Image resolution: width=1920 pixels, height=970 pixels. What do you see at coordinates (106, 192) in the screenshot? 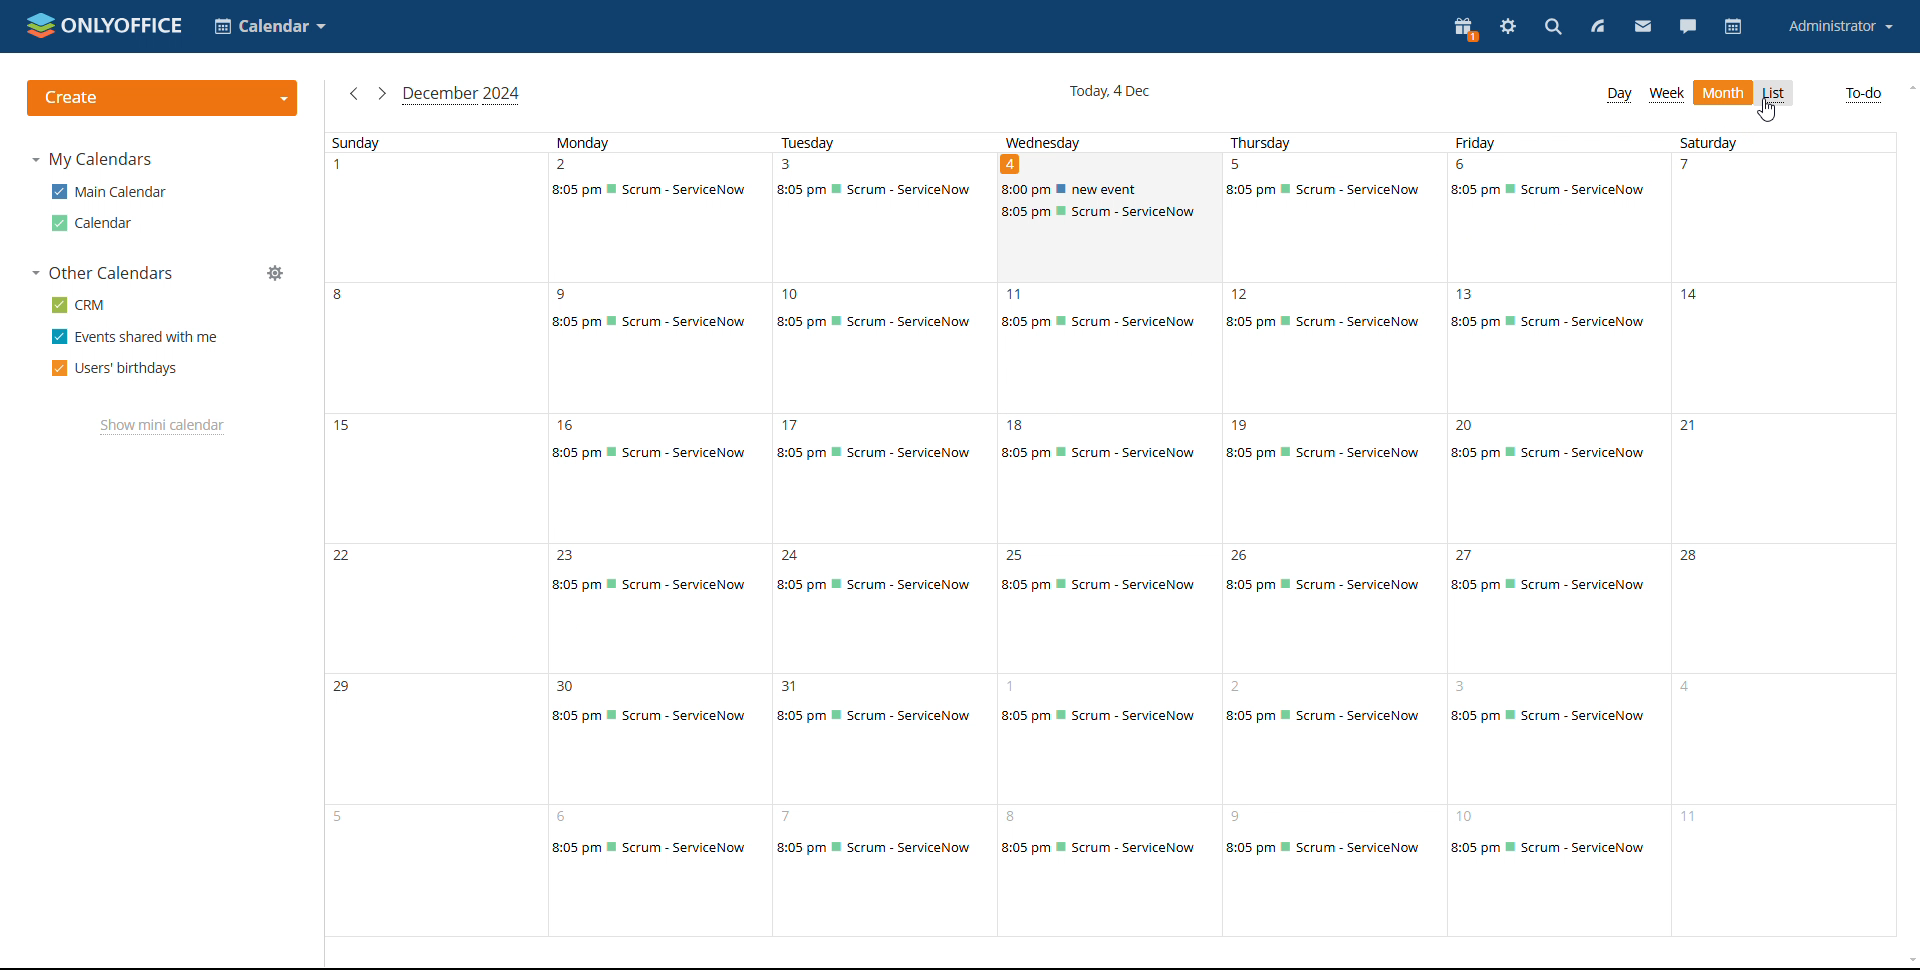
I see `main calendar` at bounding box center [106, 192].